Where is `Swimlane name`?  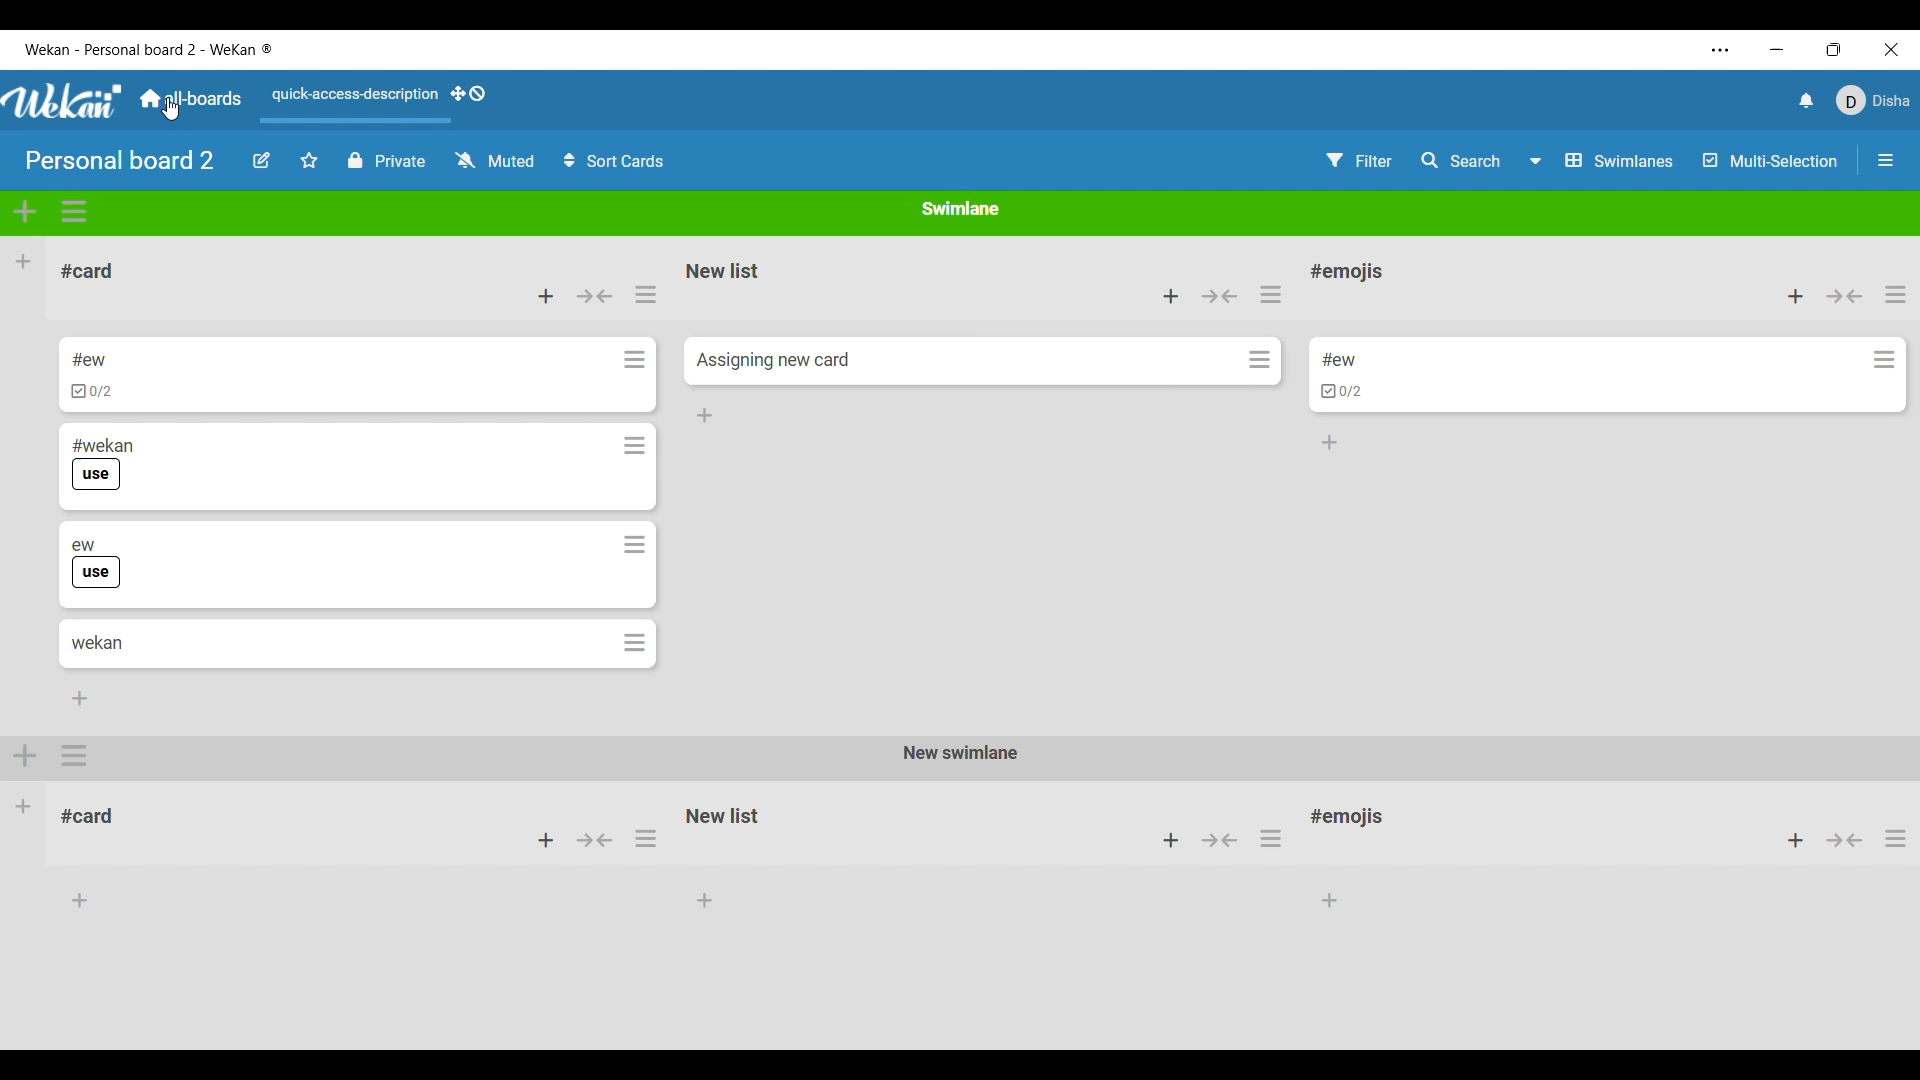 Swimlane name is located at coordinates (961, 207).